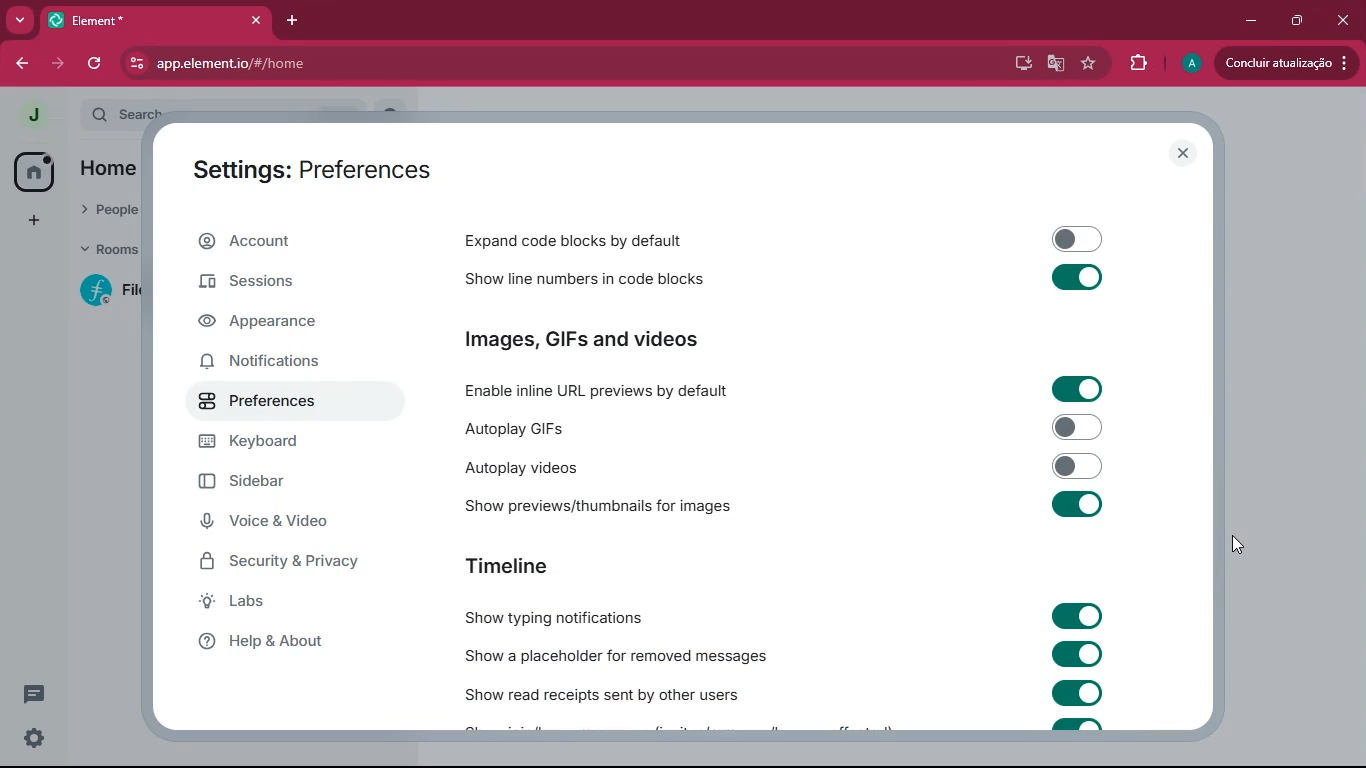 Image resolution: width=1366 pixels, height=768 pixels. I want to click on expand code blocks by default, so click(612, 240).